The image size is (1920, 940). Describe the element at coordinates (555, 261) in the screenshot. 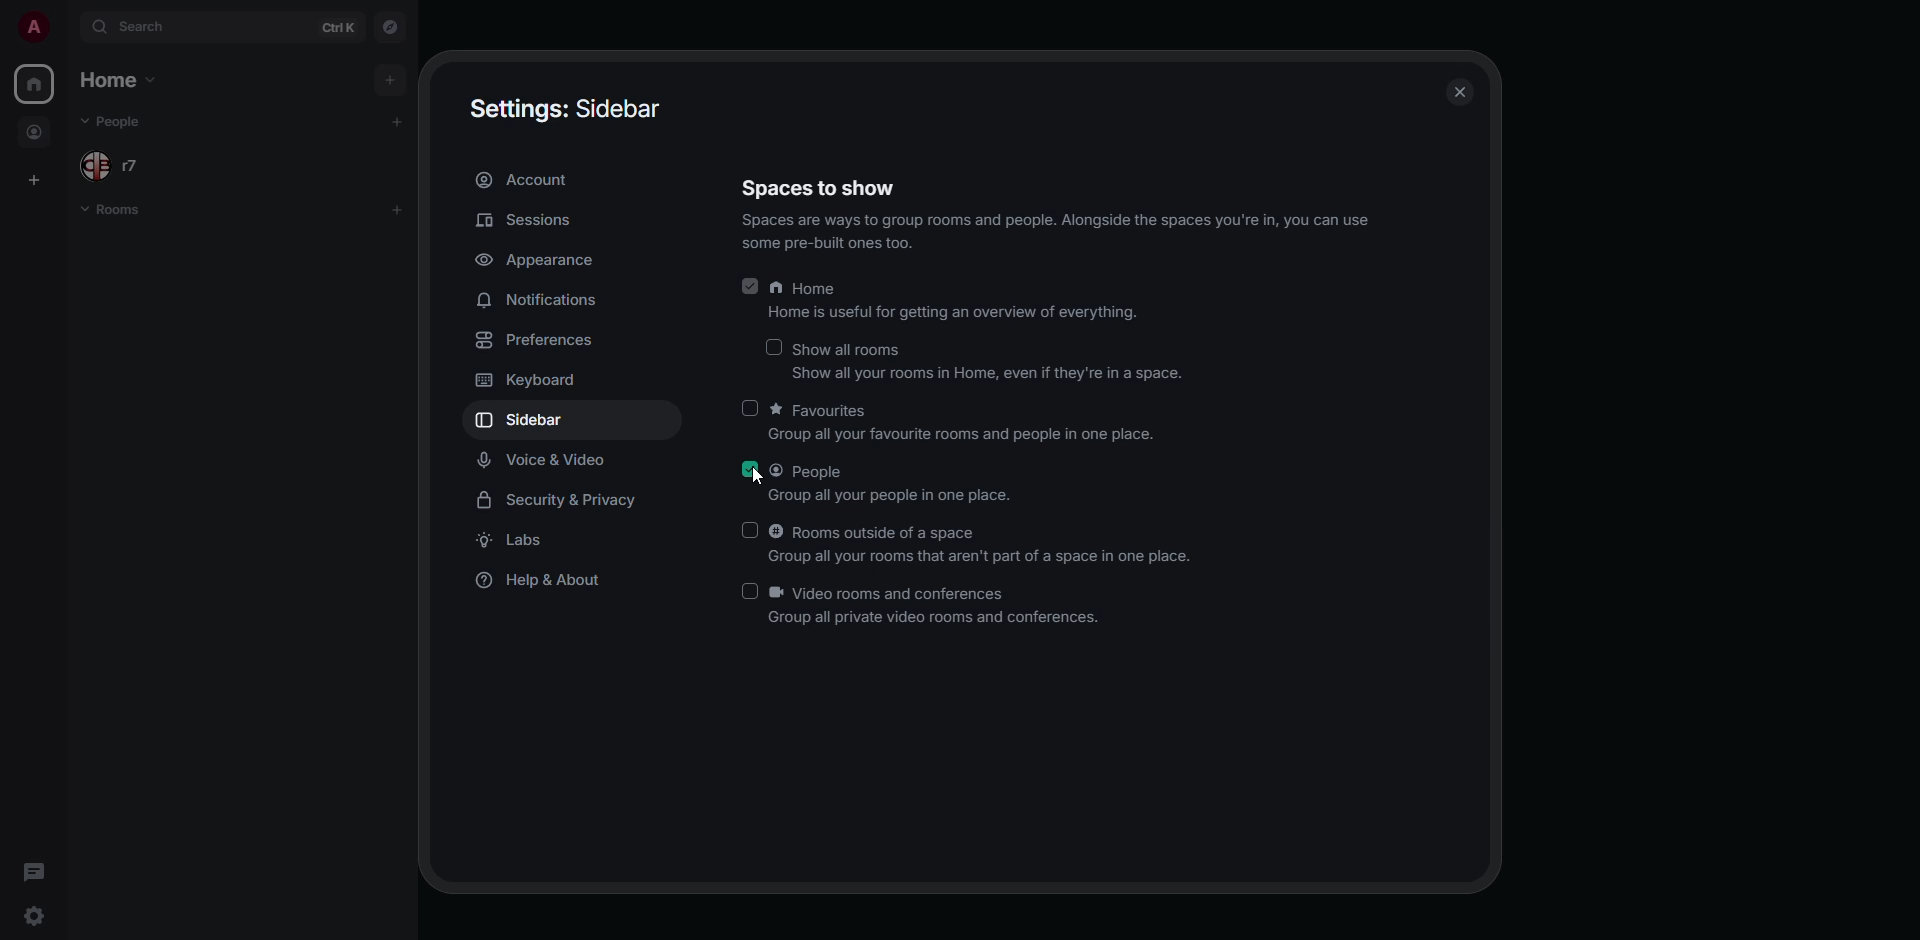

I see `appearance` at that location.